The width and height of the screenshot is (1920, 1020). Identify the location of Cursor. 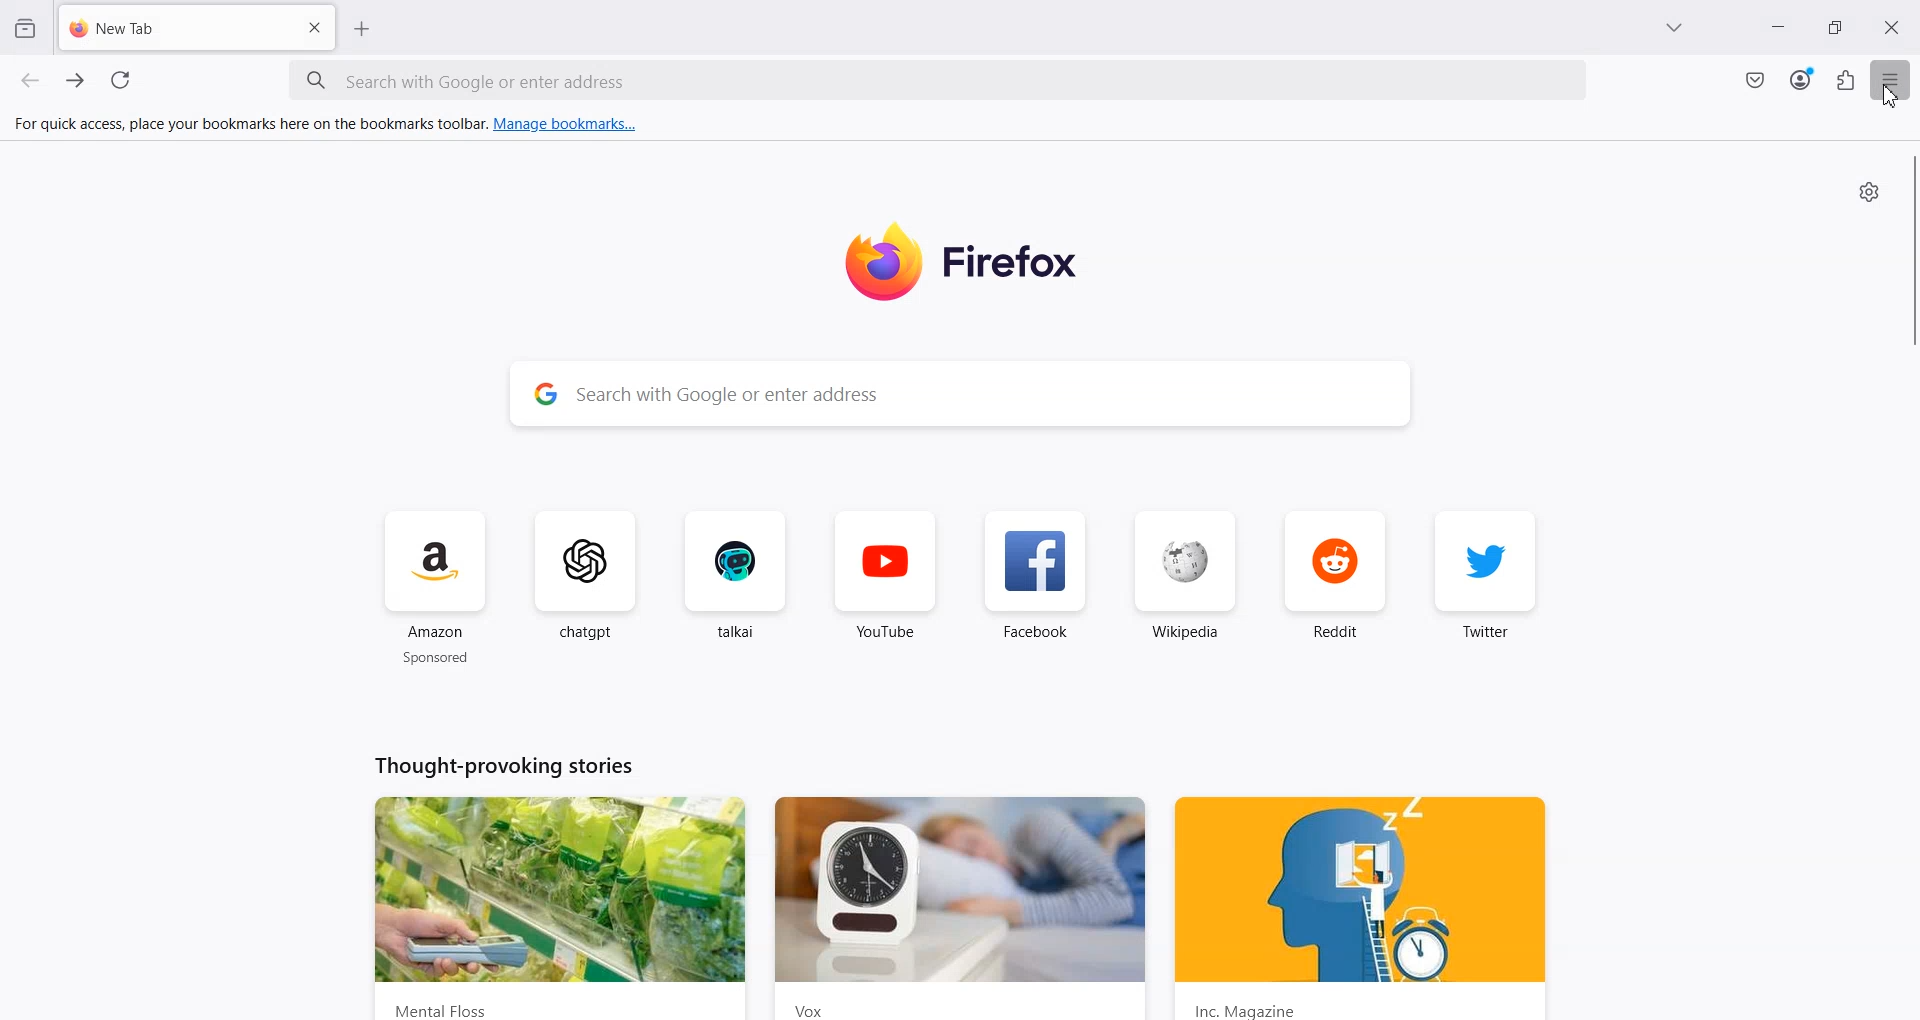
(1891, 96).